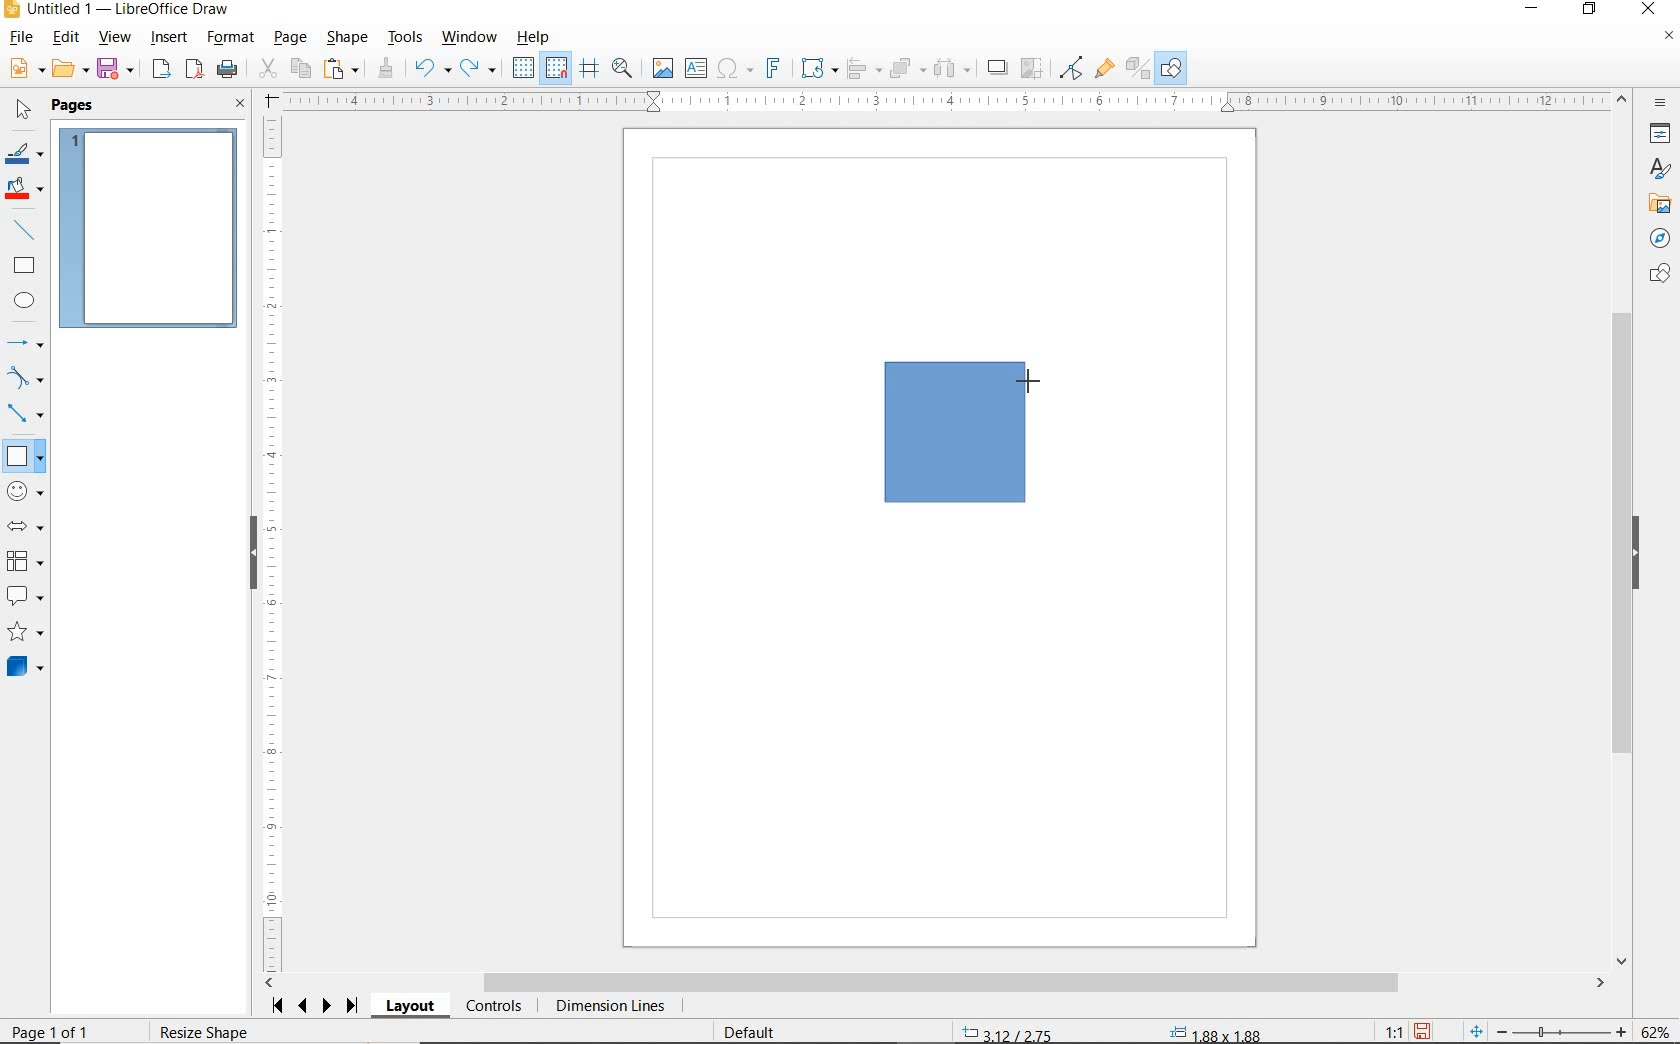  Describe the element at coordinates (29, 561) in the screenshot. I see `FLOWCHART` at that location.